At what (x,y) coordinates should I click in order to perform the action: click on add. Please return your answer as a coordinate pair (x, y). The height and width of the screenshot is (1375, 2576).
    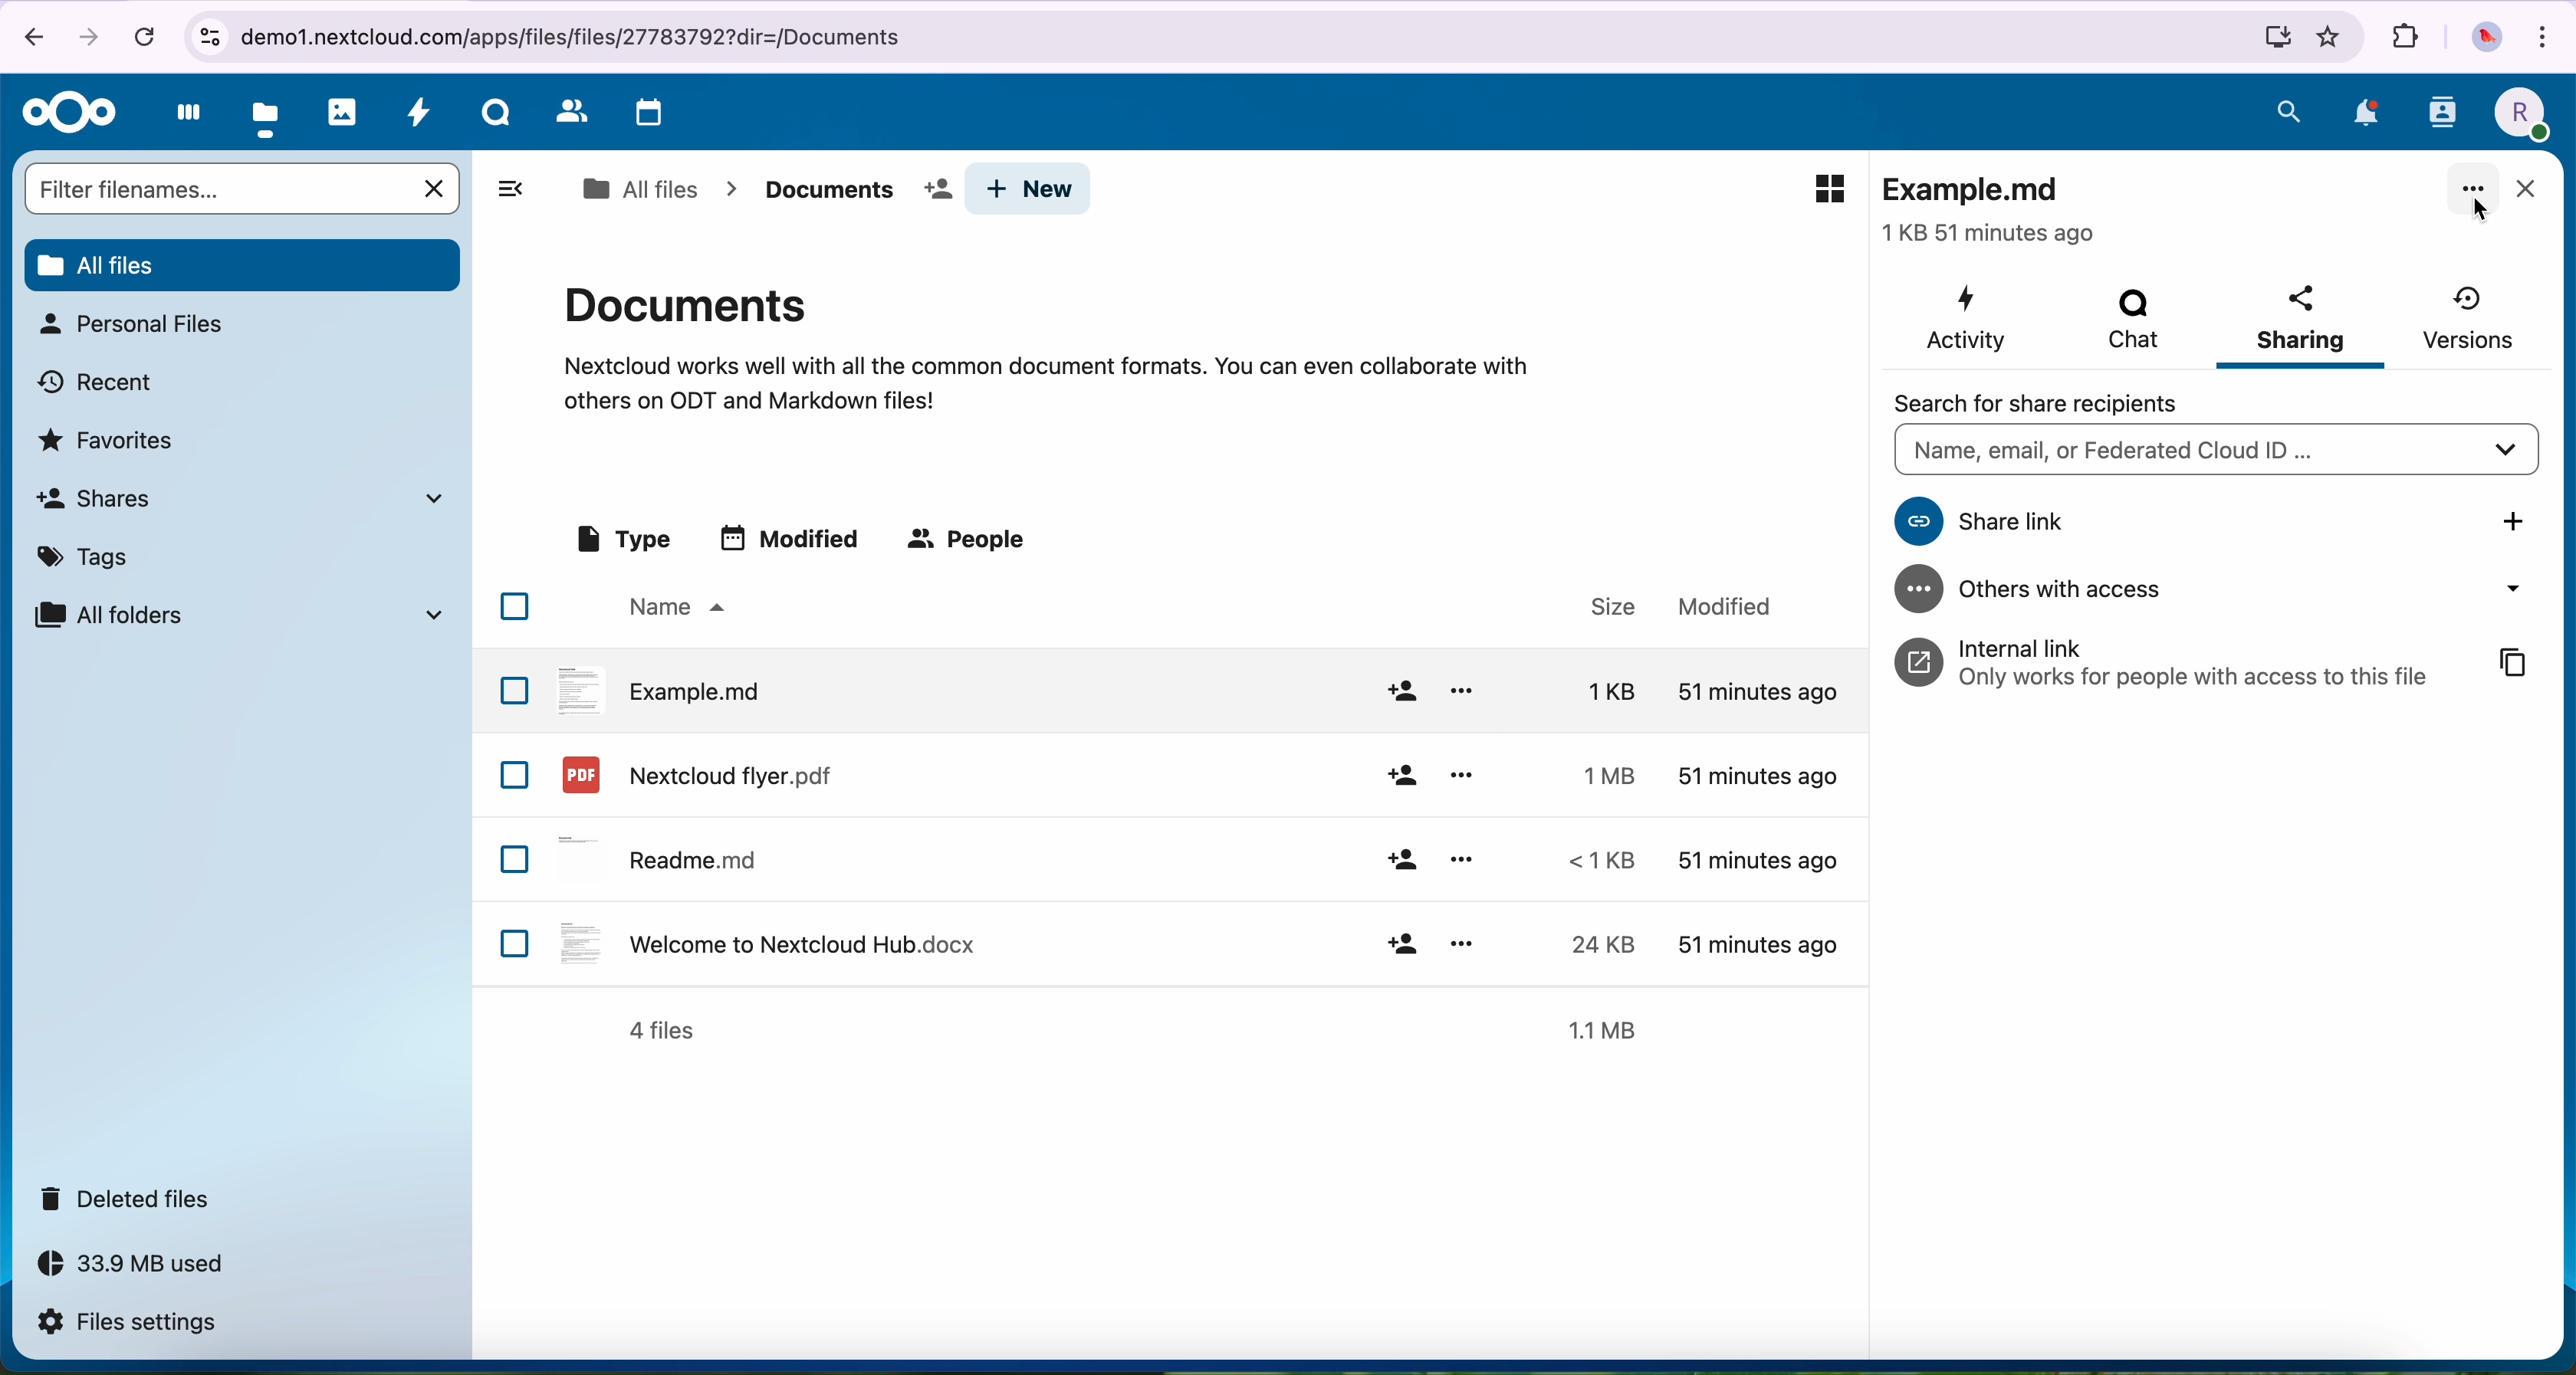
    Looking at the image, I should click on (1403, 943).